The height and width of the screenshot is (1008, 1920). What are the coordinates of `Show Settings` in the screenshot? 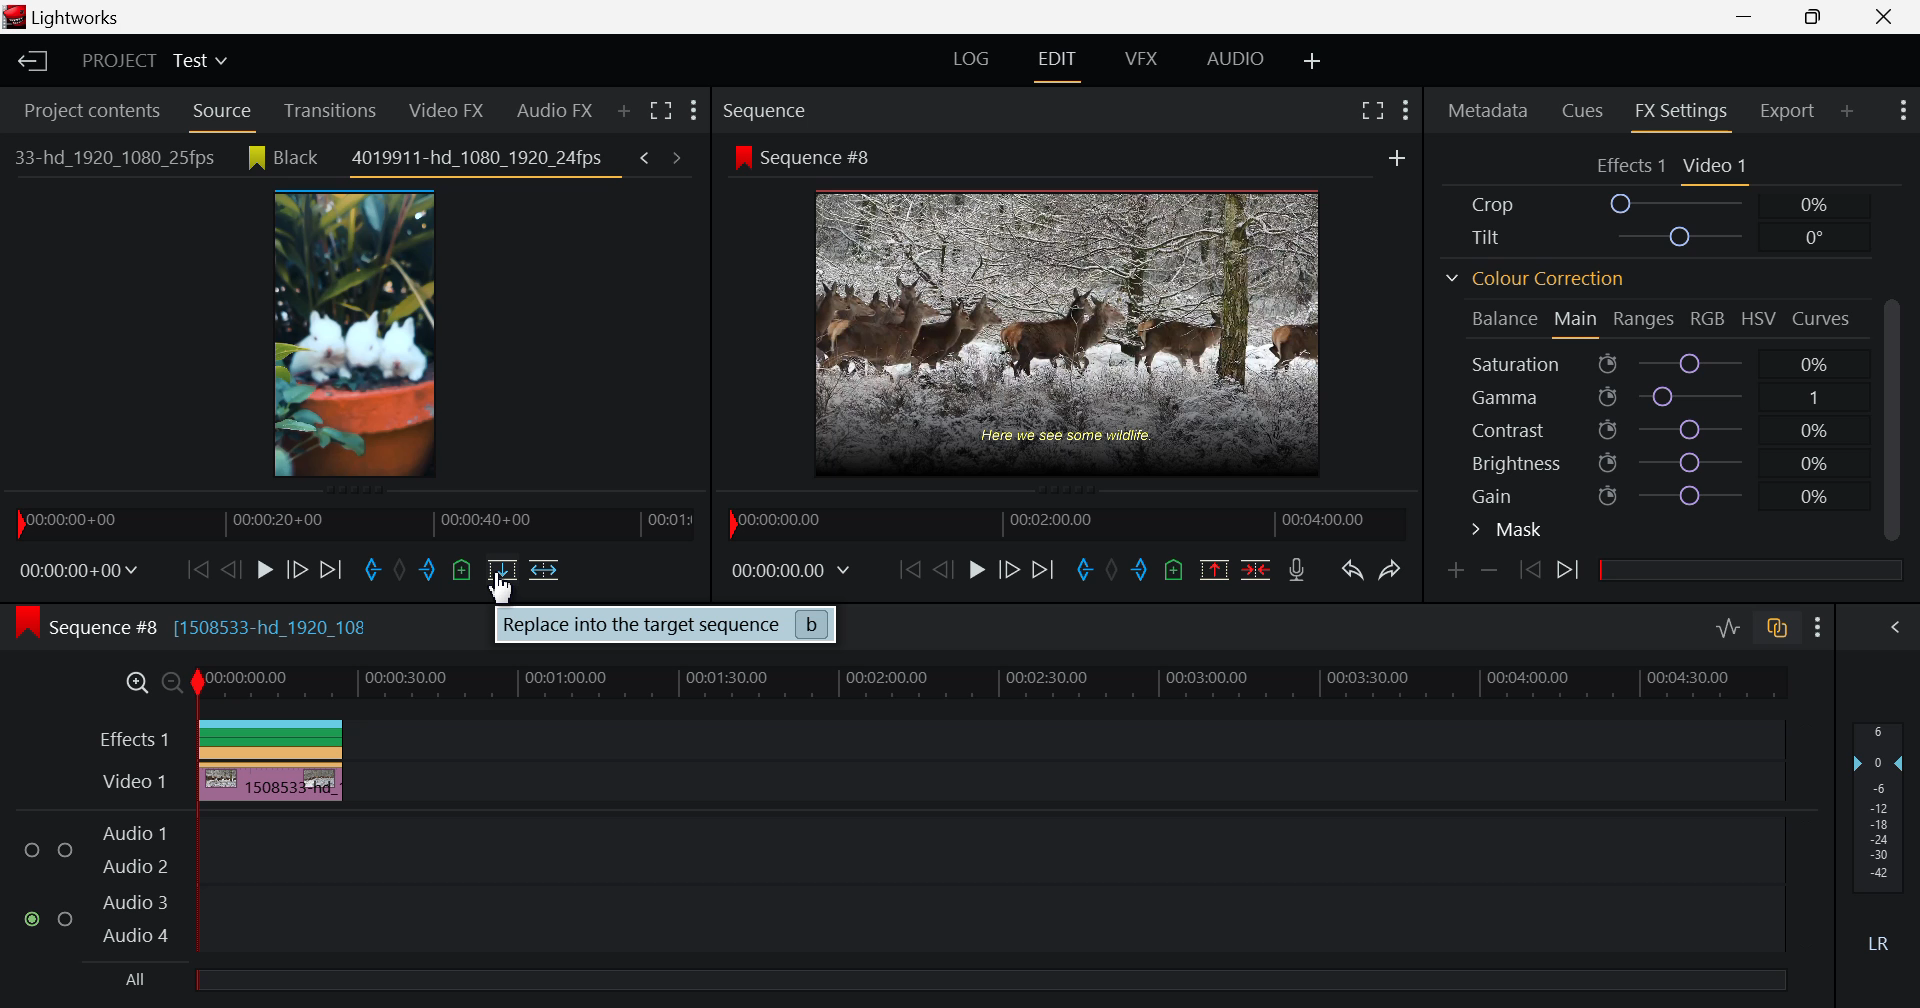 It's located at (1822, 626).